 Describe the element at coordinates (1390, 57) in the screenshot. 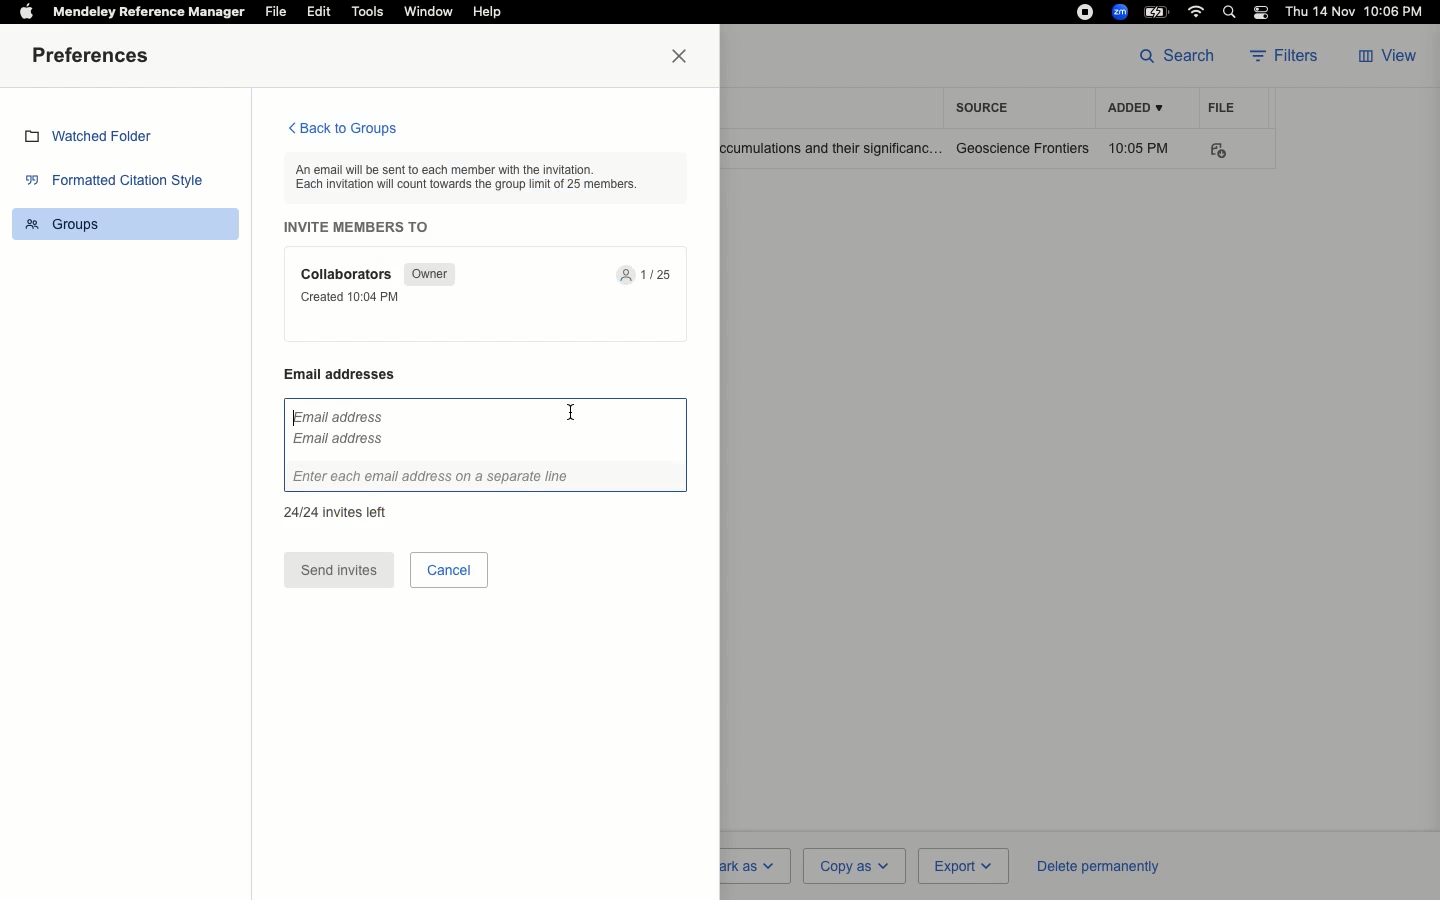

I see `View ` at that location.